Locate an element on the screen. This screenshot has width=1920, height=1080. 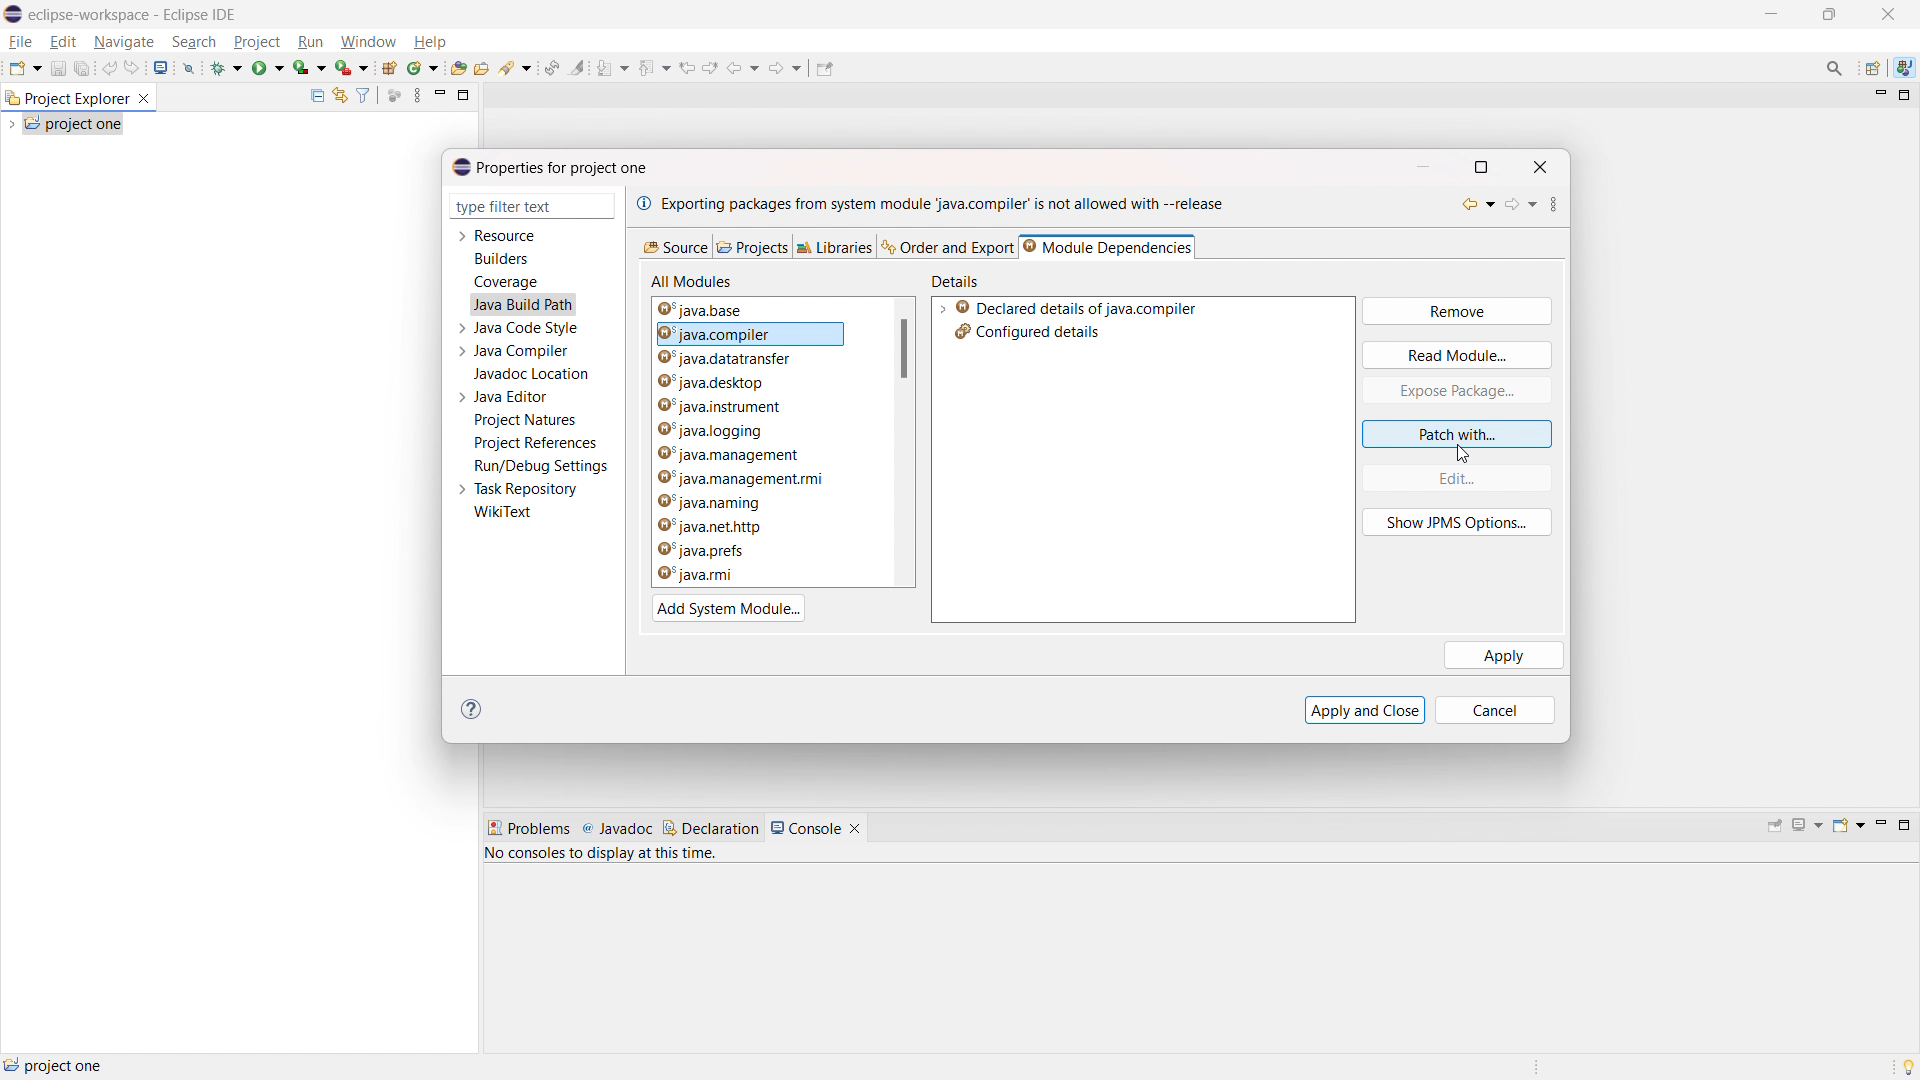
javadoc is located at coordinates (617, 829).